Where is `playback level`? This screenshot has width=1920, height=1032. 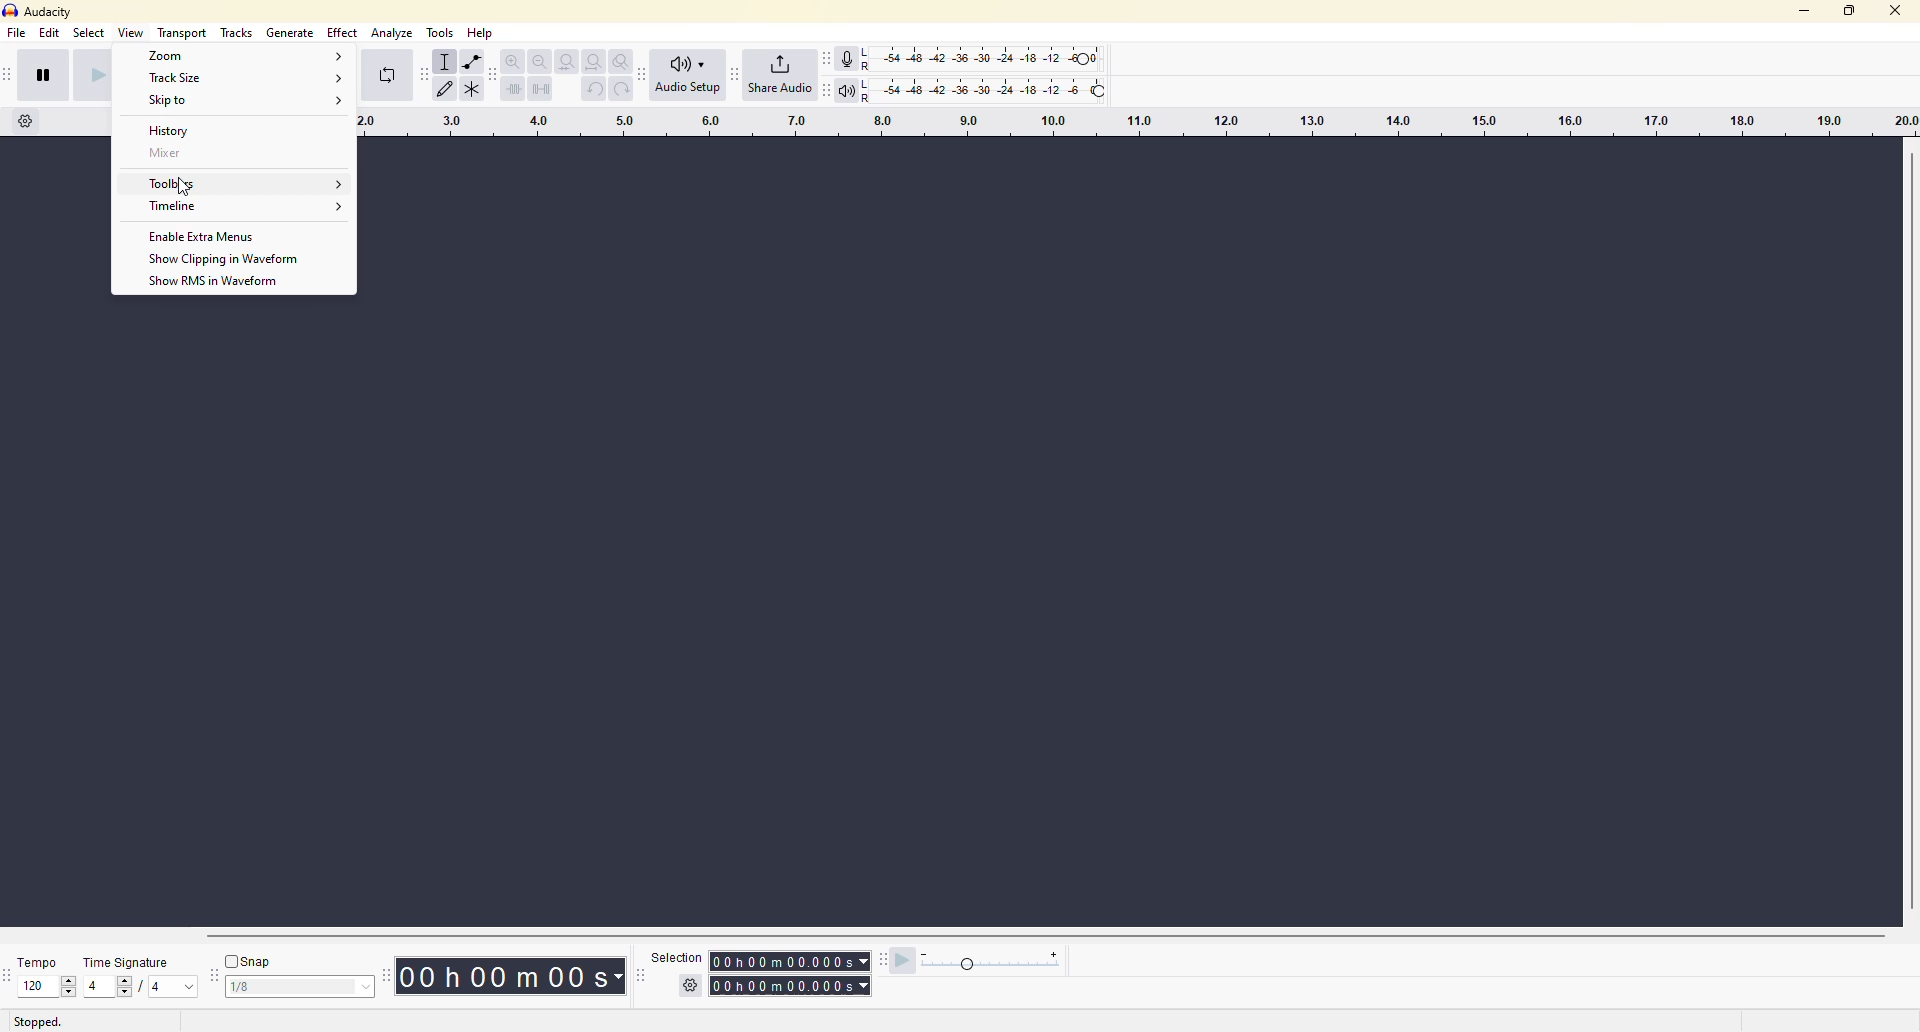 playback level is located at coordinates (986, 90).